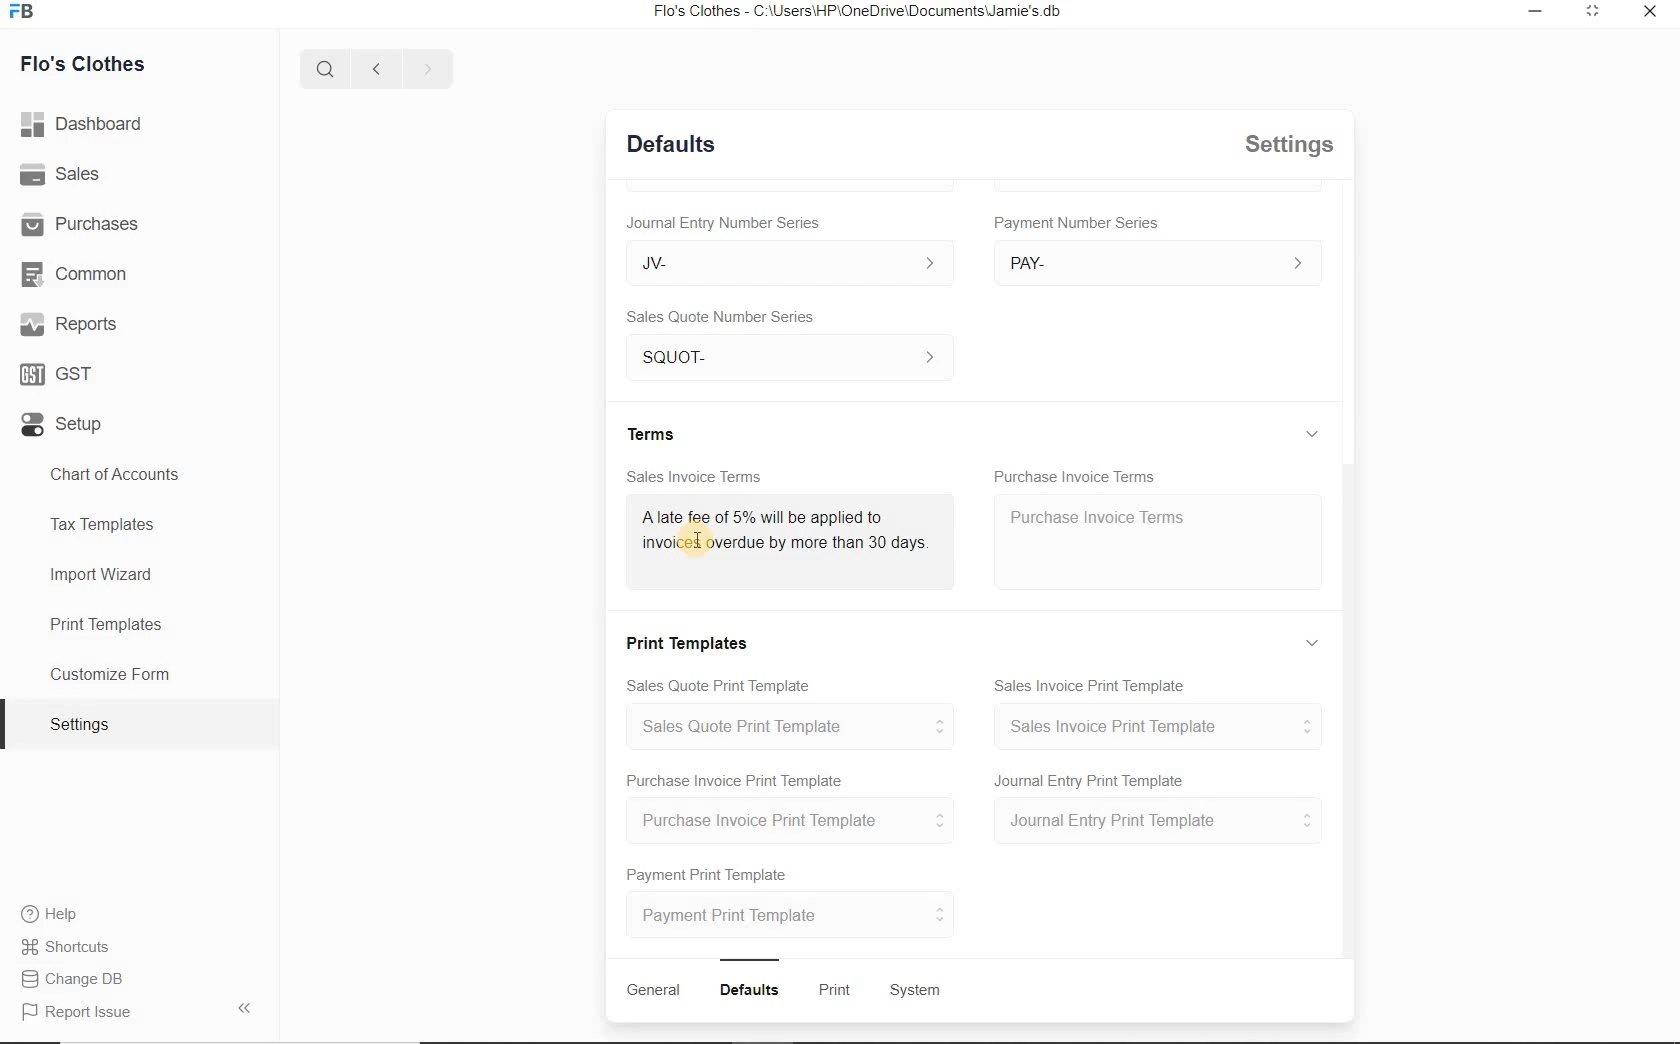 This screenshot has height=1044, width=1680. I want to click on Arrow, so click(249, 1006).